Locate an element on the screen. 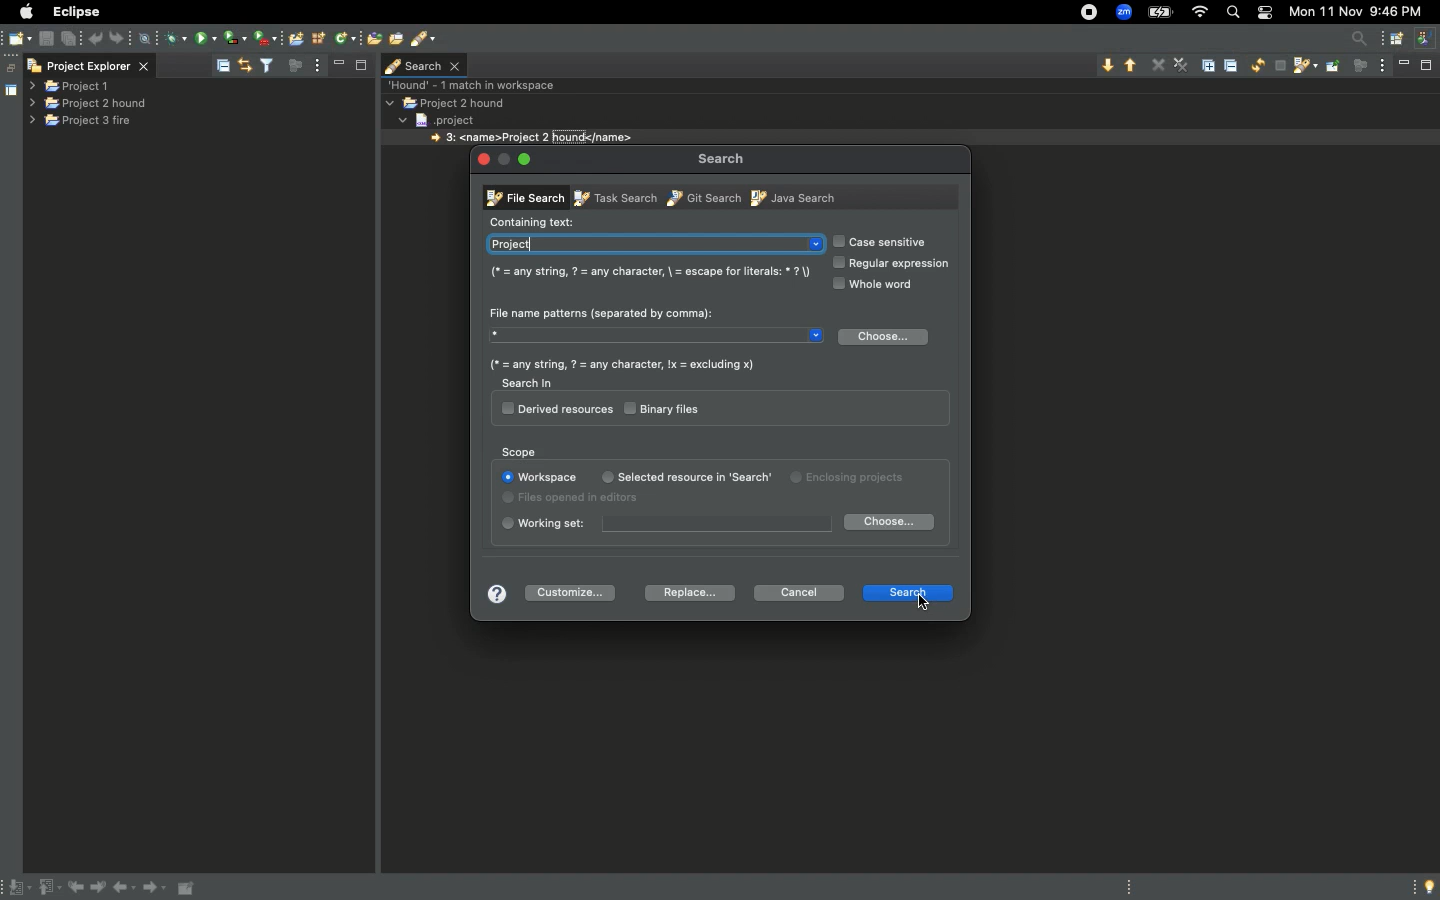 The height and width of the screenshot is (900, 1440). Previous edit location is located at coordinates (79, 888).